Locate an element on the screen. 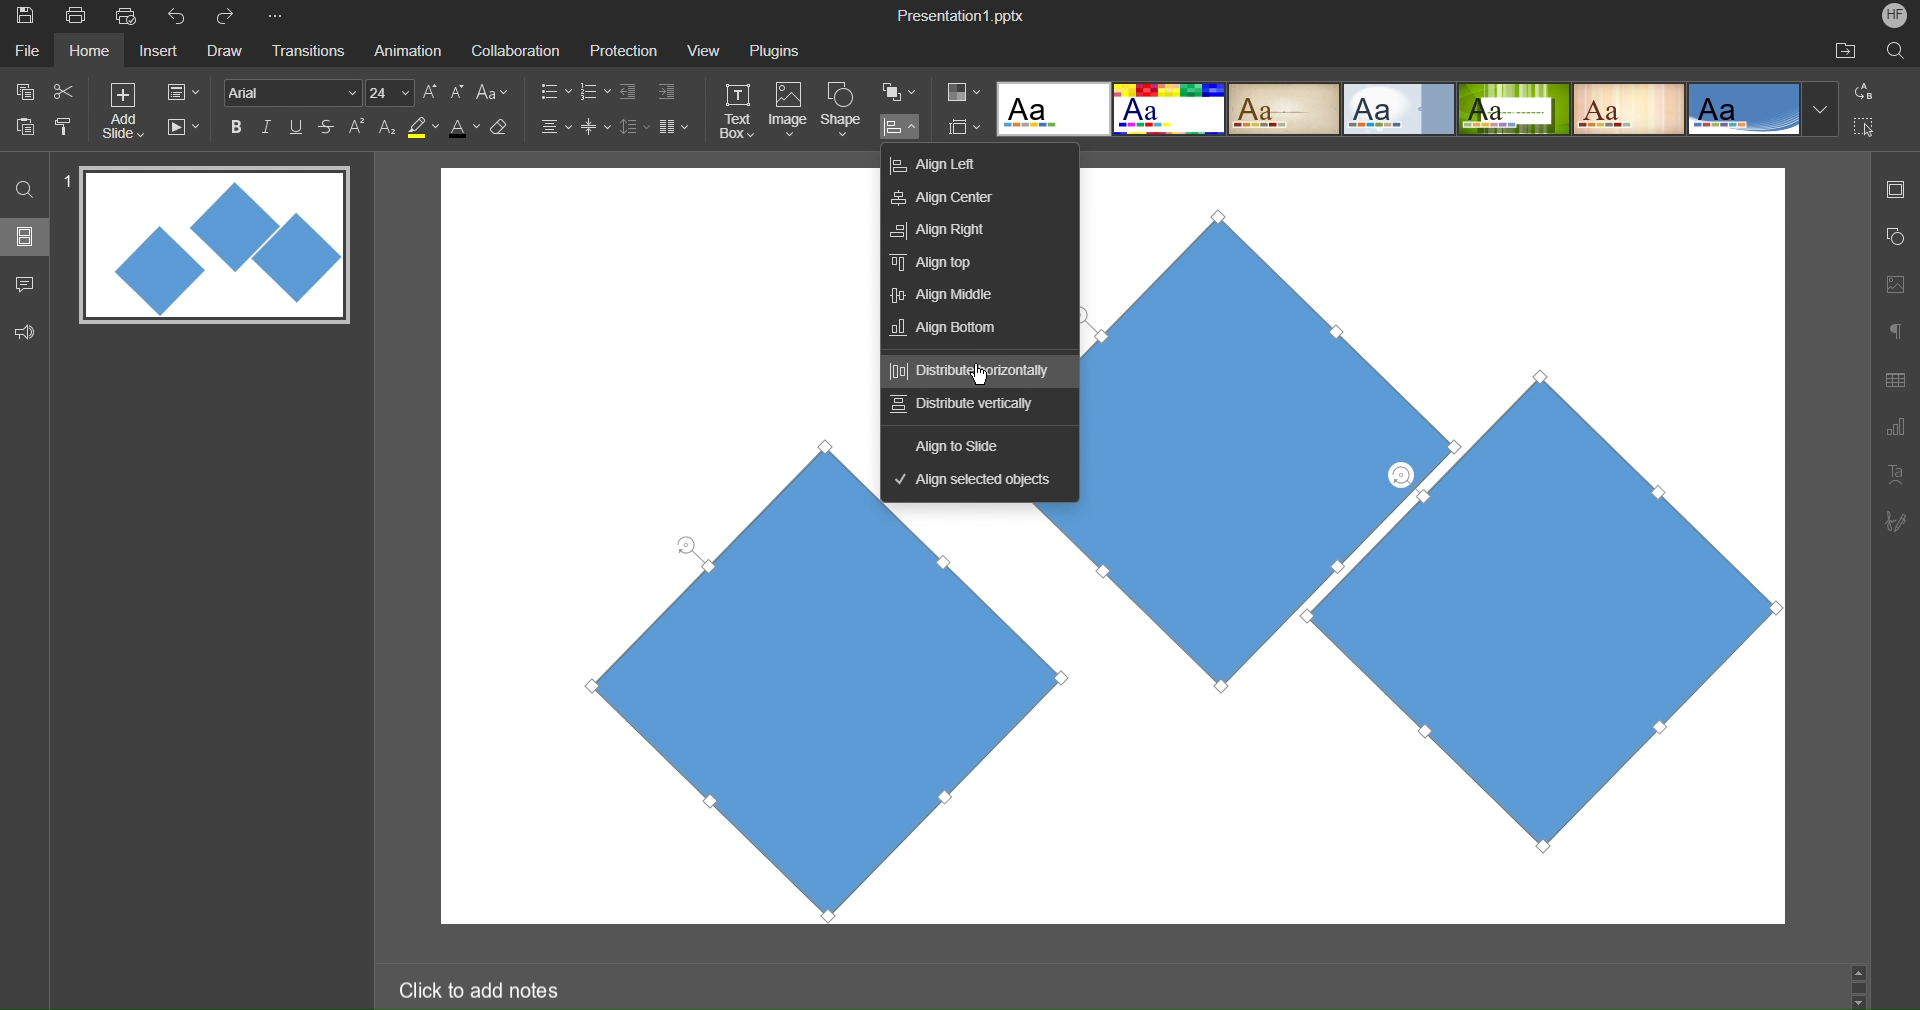 This screenshot has width=1920, height=1010. Collaboration is located at coordinates (512, 51).